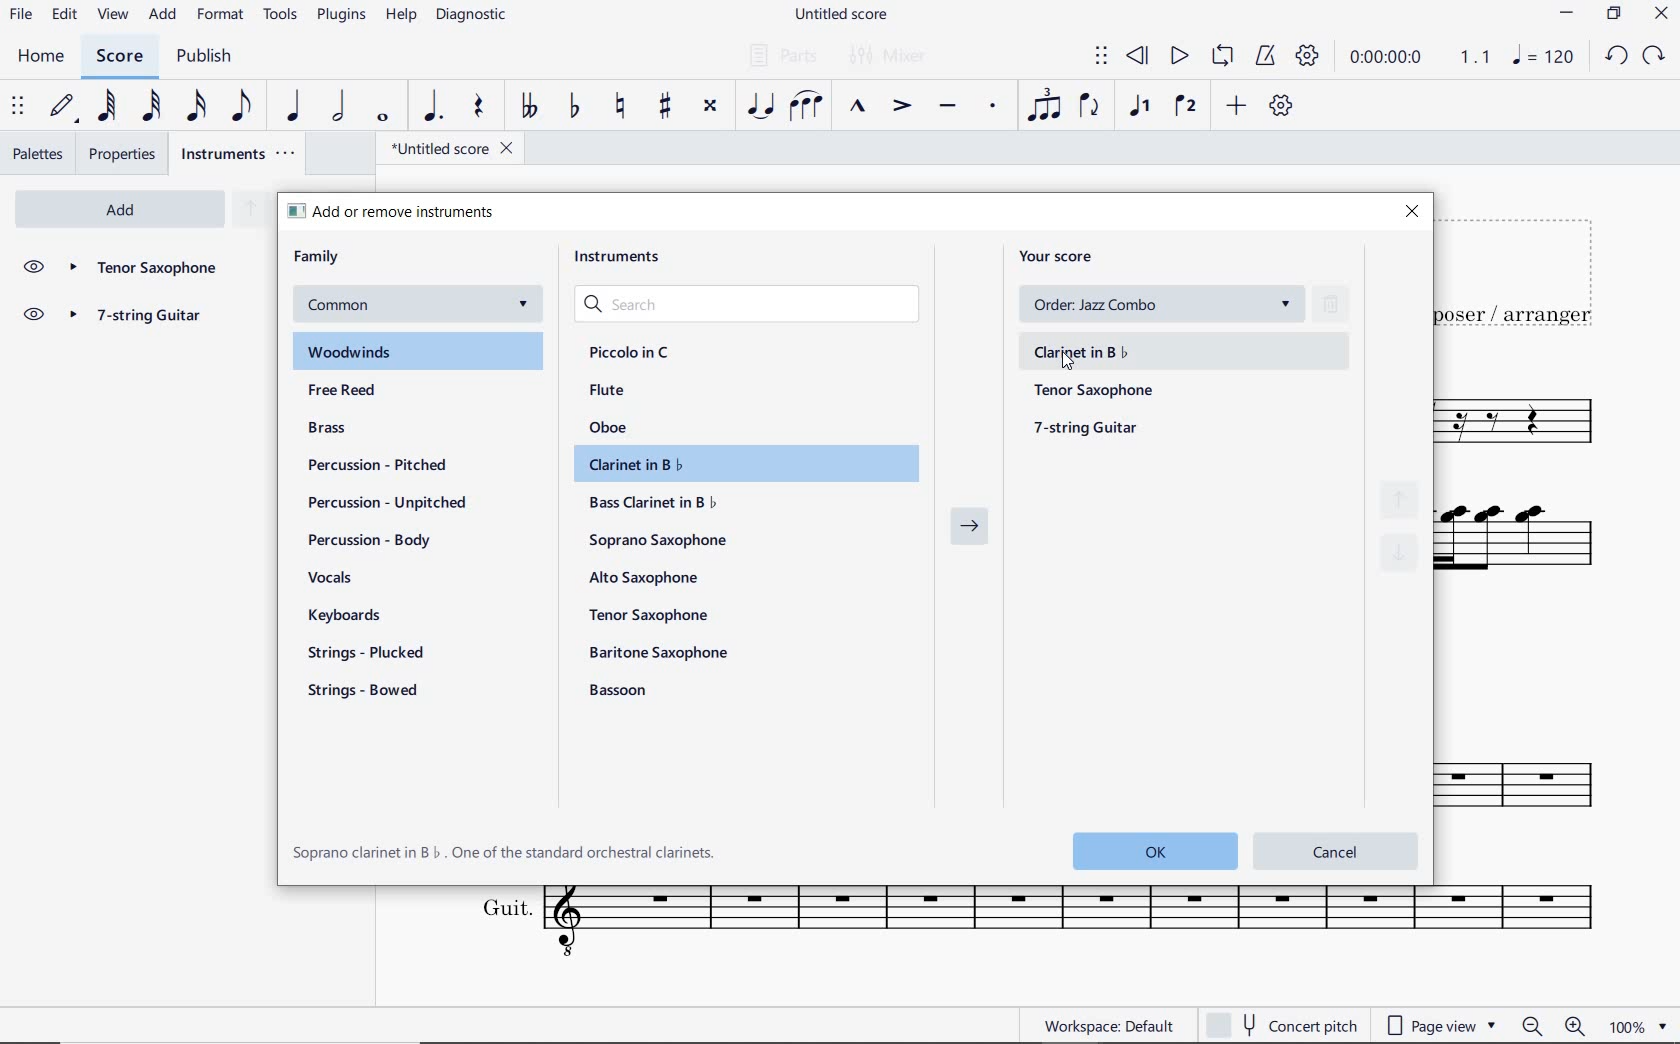 This screenshot has height=1044, width=1680. What do you see at coordinates (607, 389) in the screenshot?
I see `flute` at bounding box center [607, 389].